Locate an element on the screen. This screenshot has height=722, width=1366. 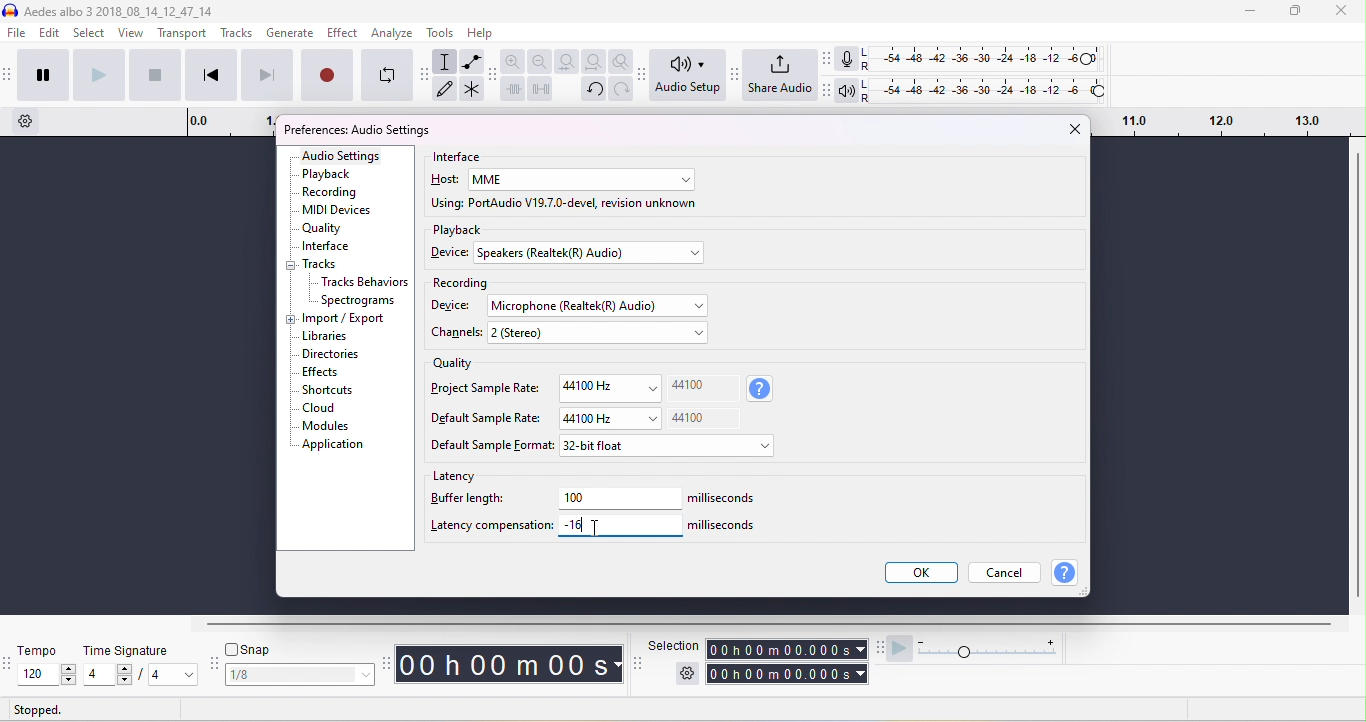
L is located at coordinates (869, 85).